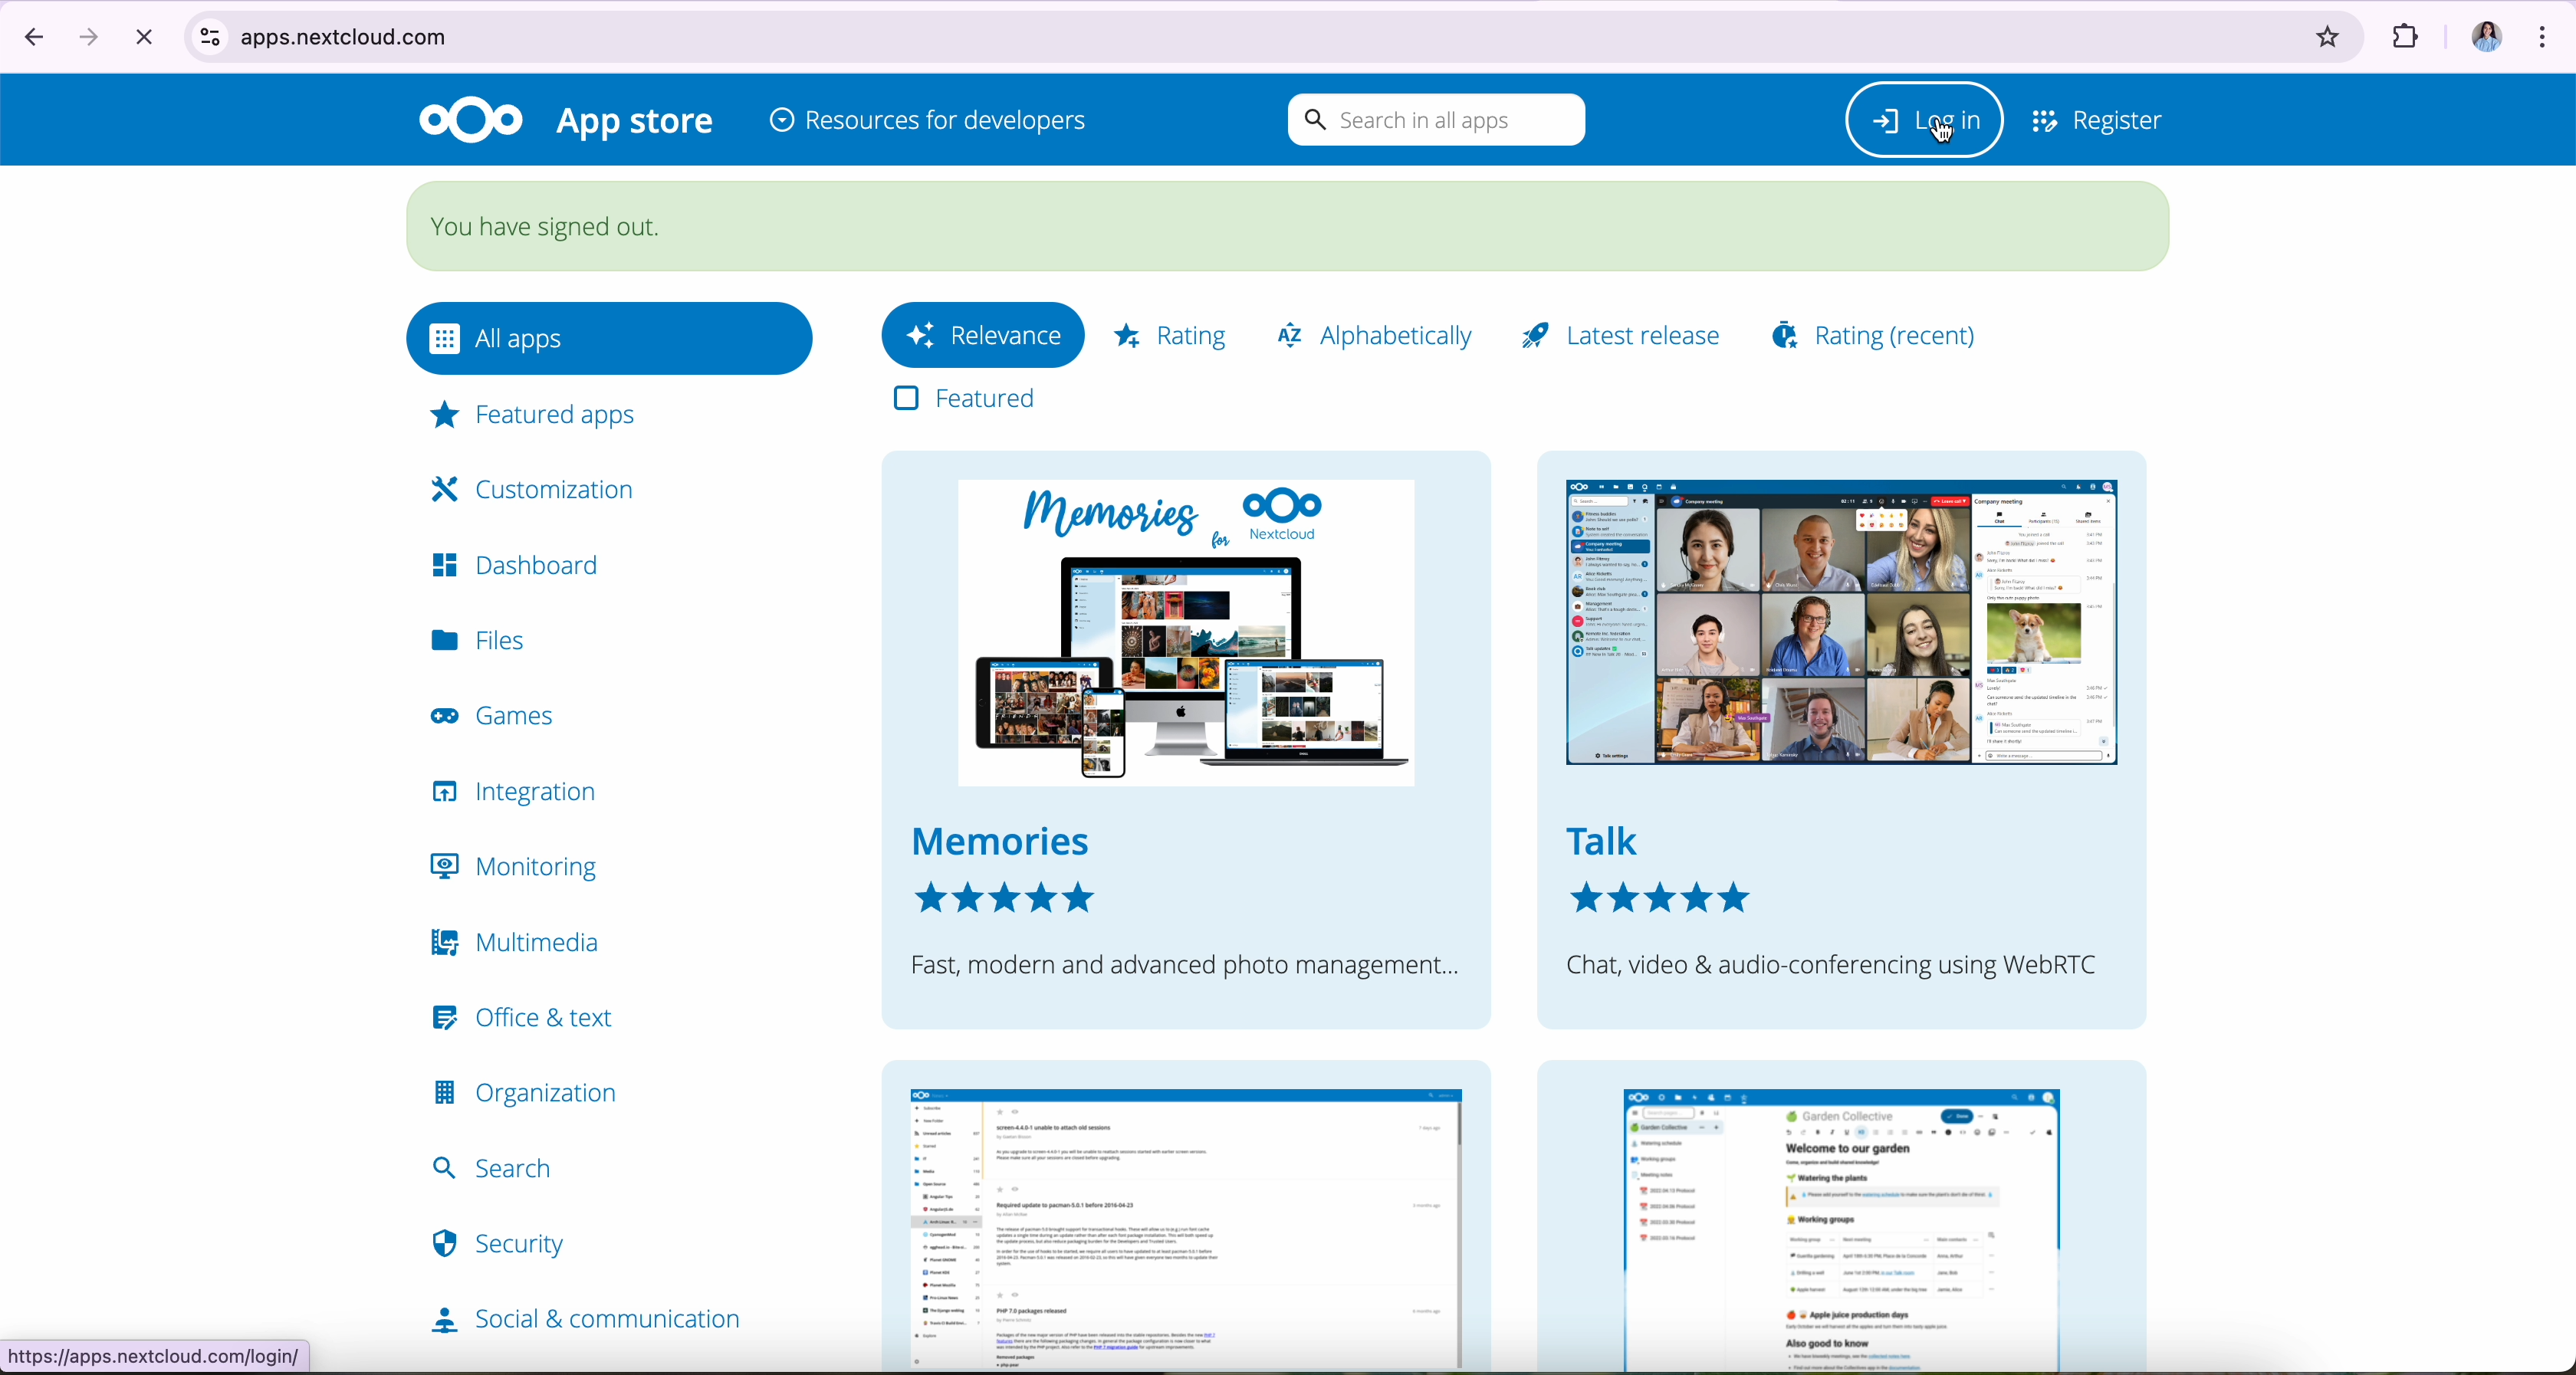  What do you see at coordinates (504, 1244) in the screenshot?
I see `security` at bounding box center [504, 1244].